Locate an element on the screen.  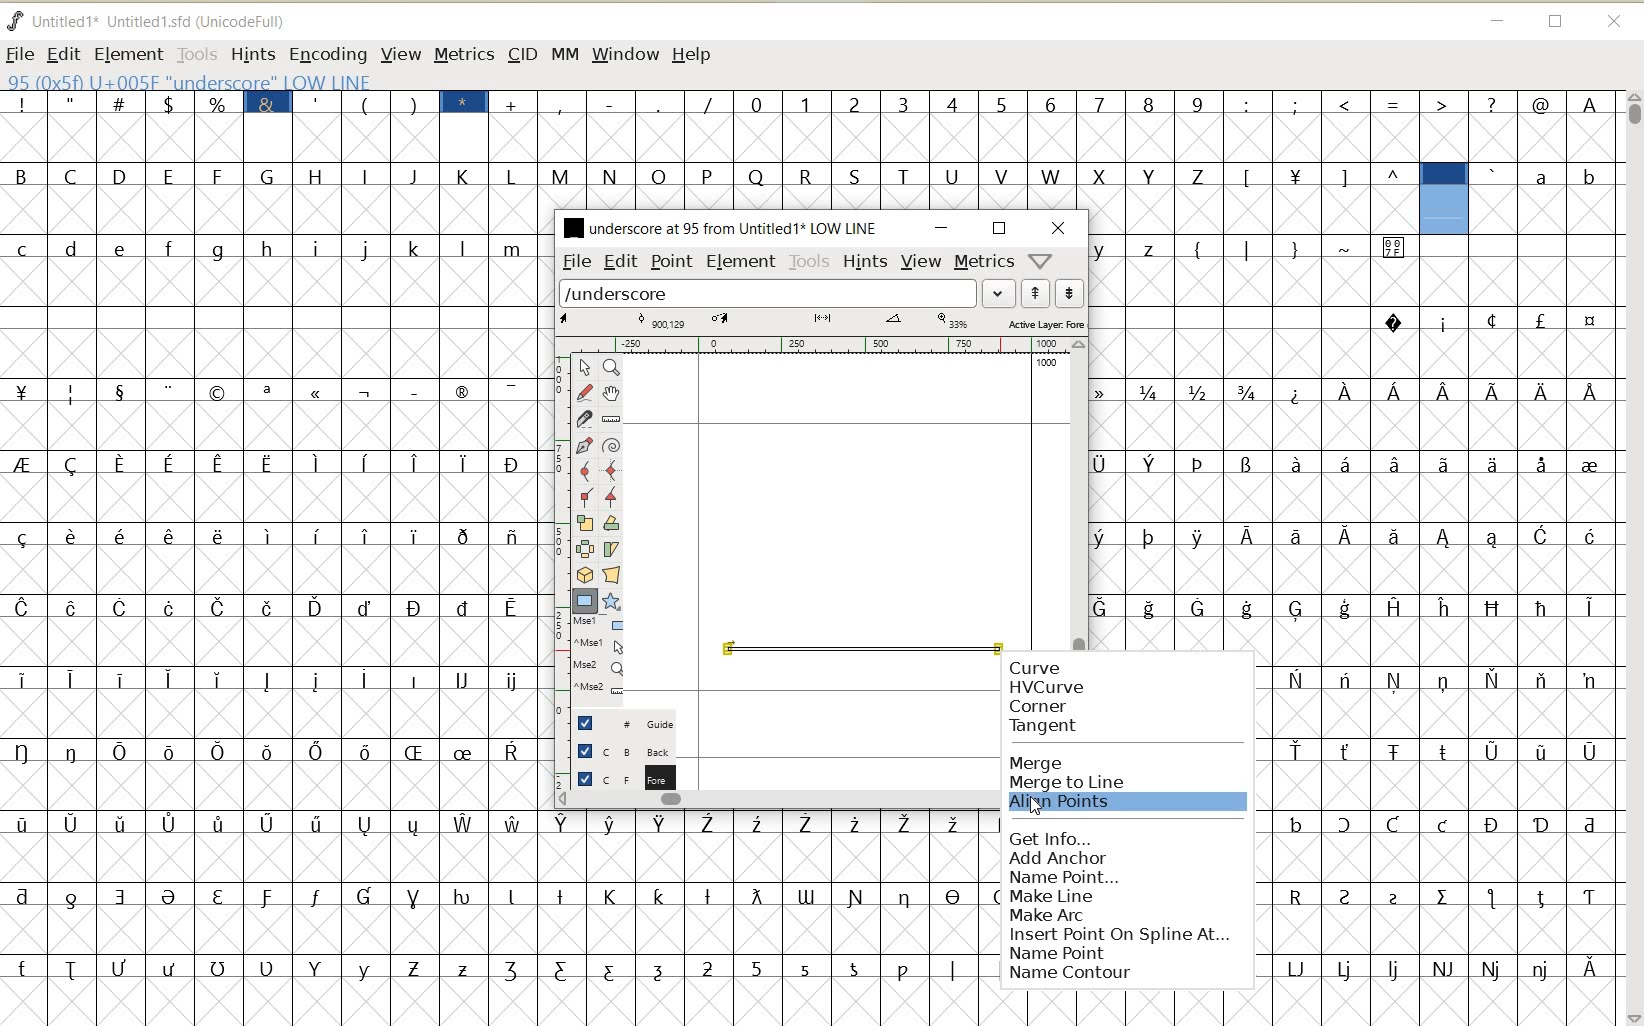
BACKGROUND is located at coordinates (617, 751).